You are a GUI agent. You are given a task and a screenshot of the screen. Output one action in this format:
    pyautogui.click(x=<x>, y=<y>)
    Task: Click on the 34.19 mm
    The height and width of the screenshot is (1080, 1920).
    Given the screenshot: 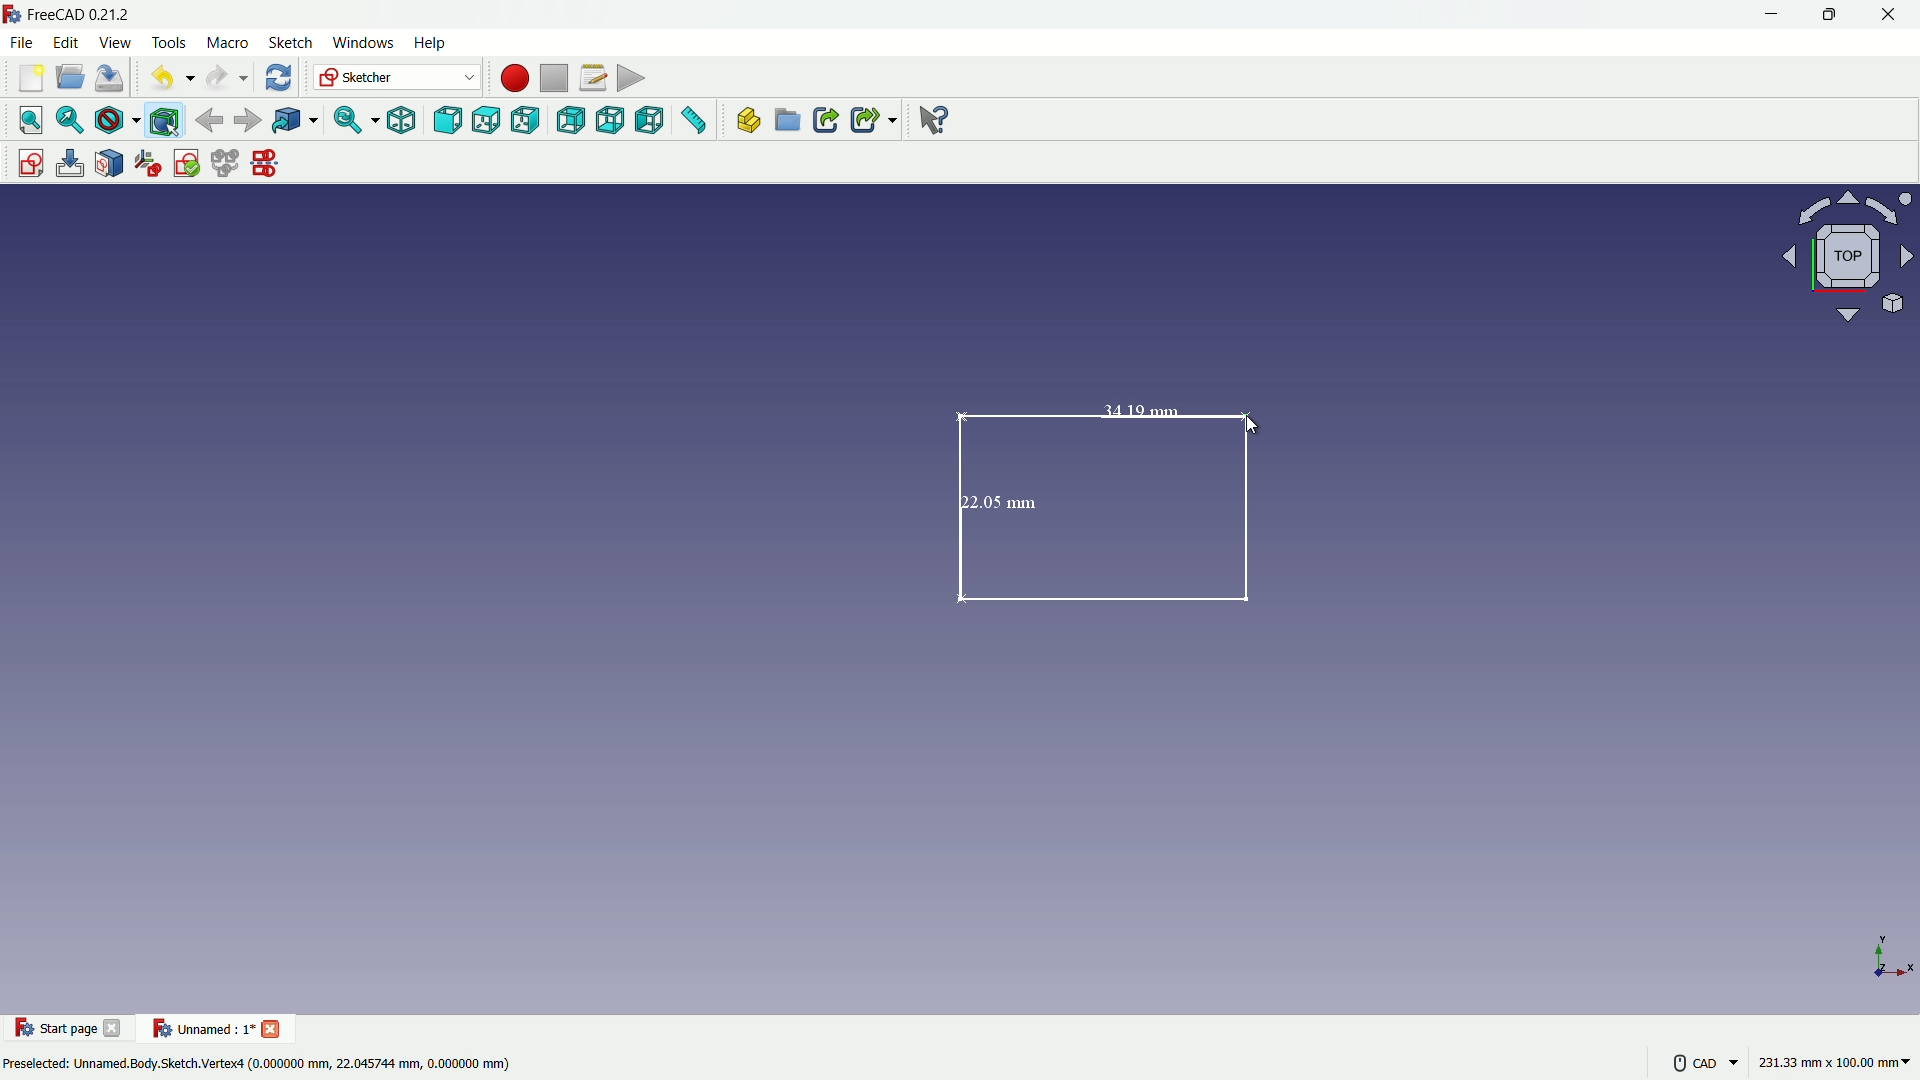 What is the action you would take?
    pyautogui.click(x=1119, y=407)
    